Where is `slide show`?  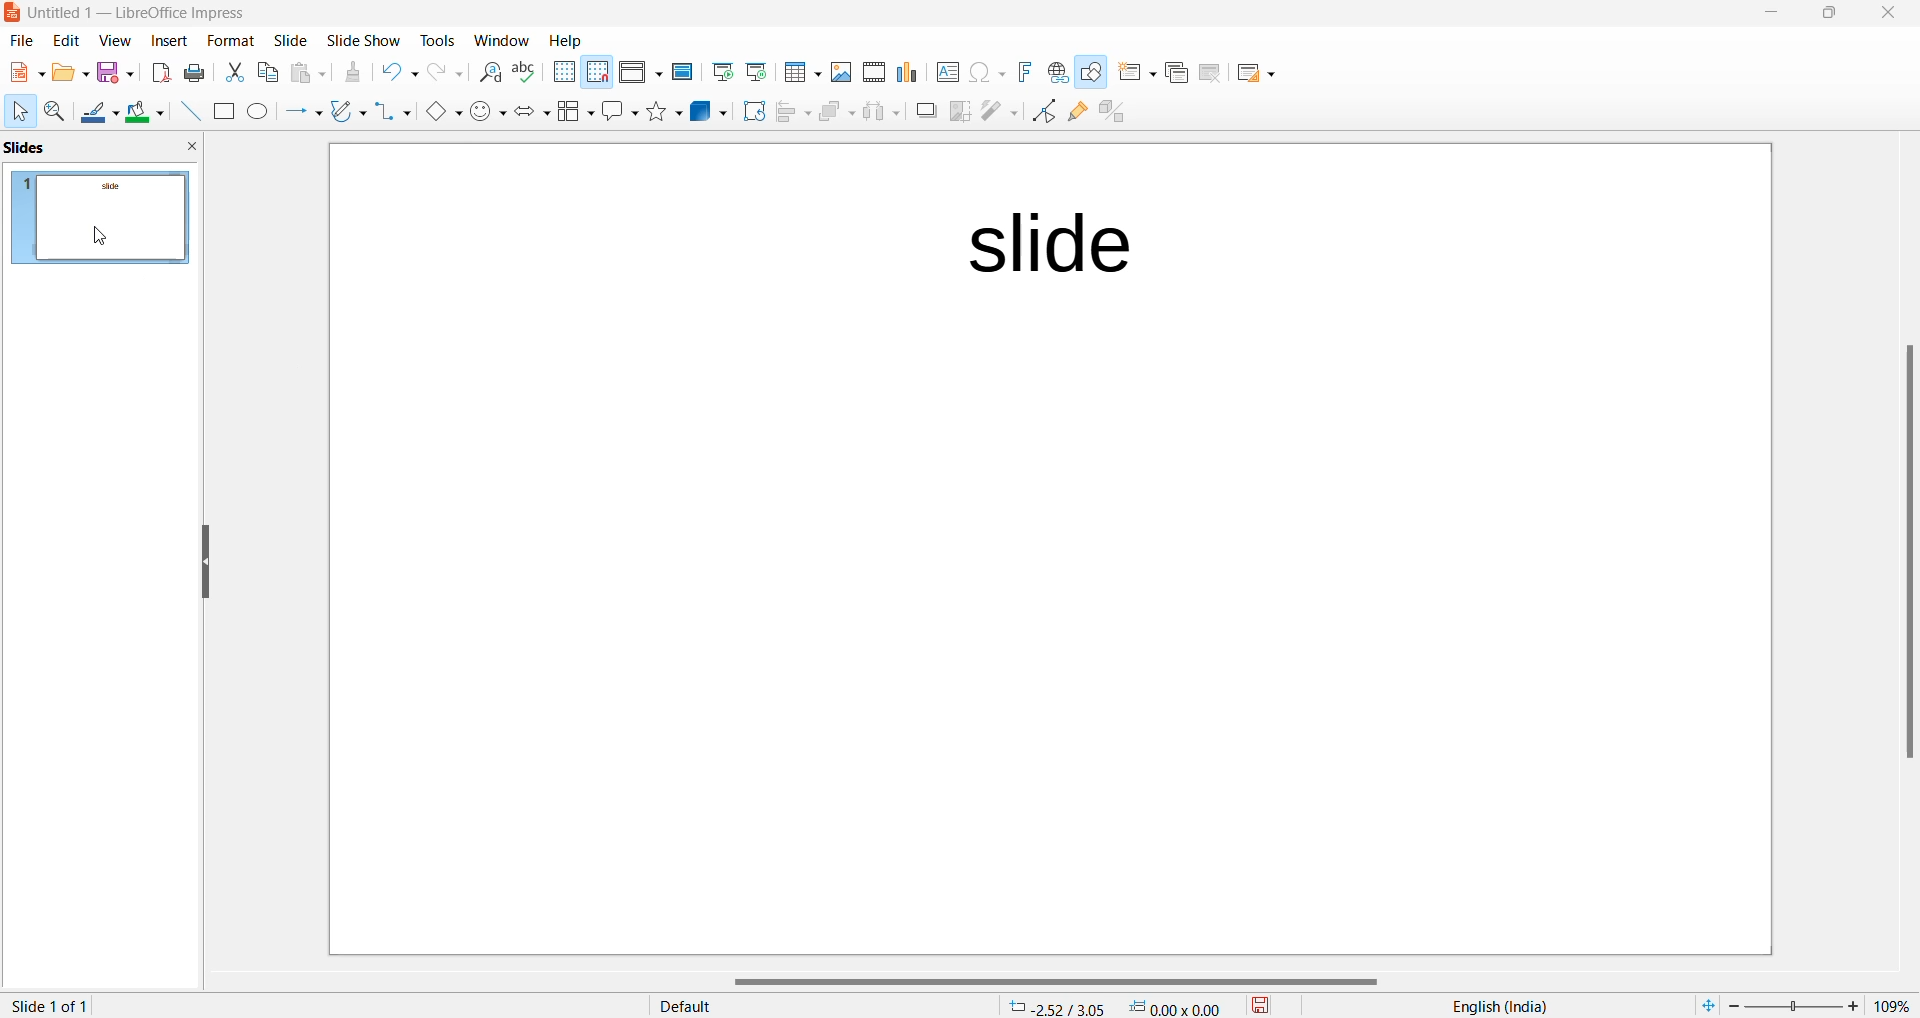 slide show is located at coordinates (365, 42).